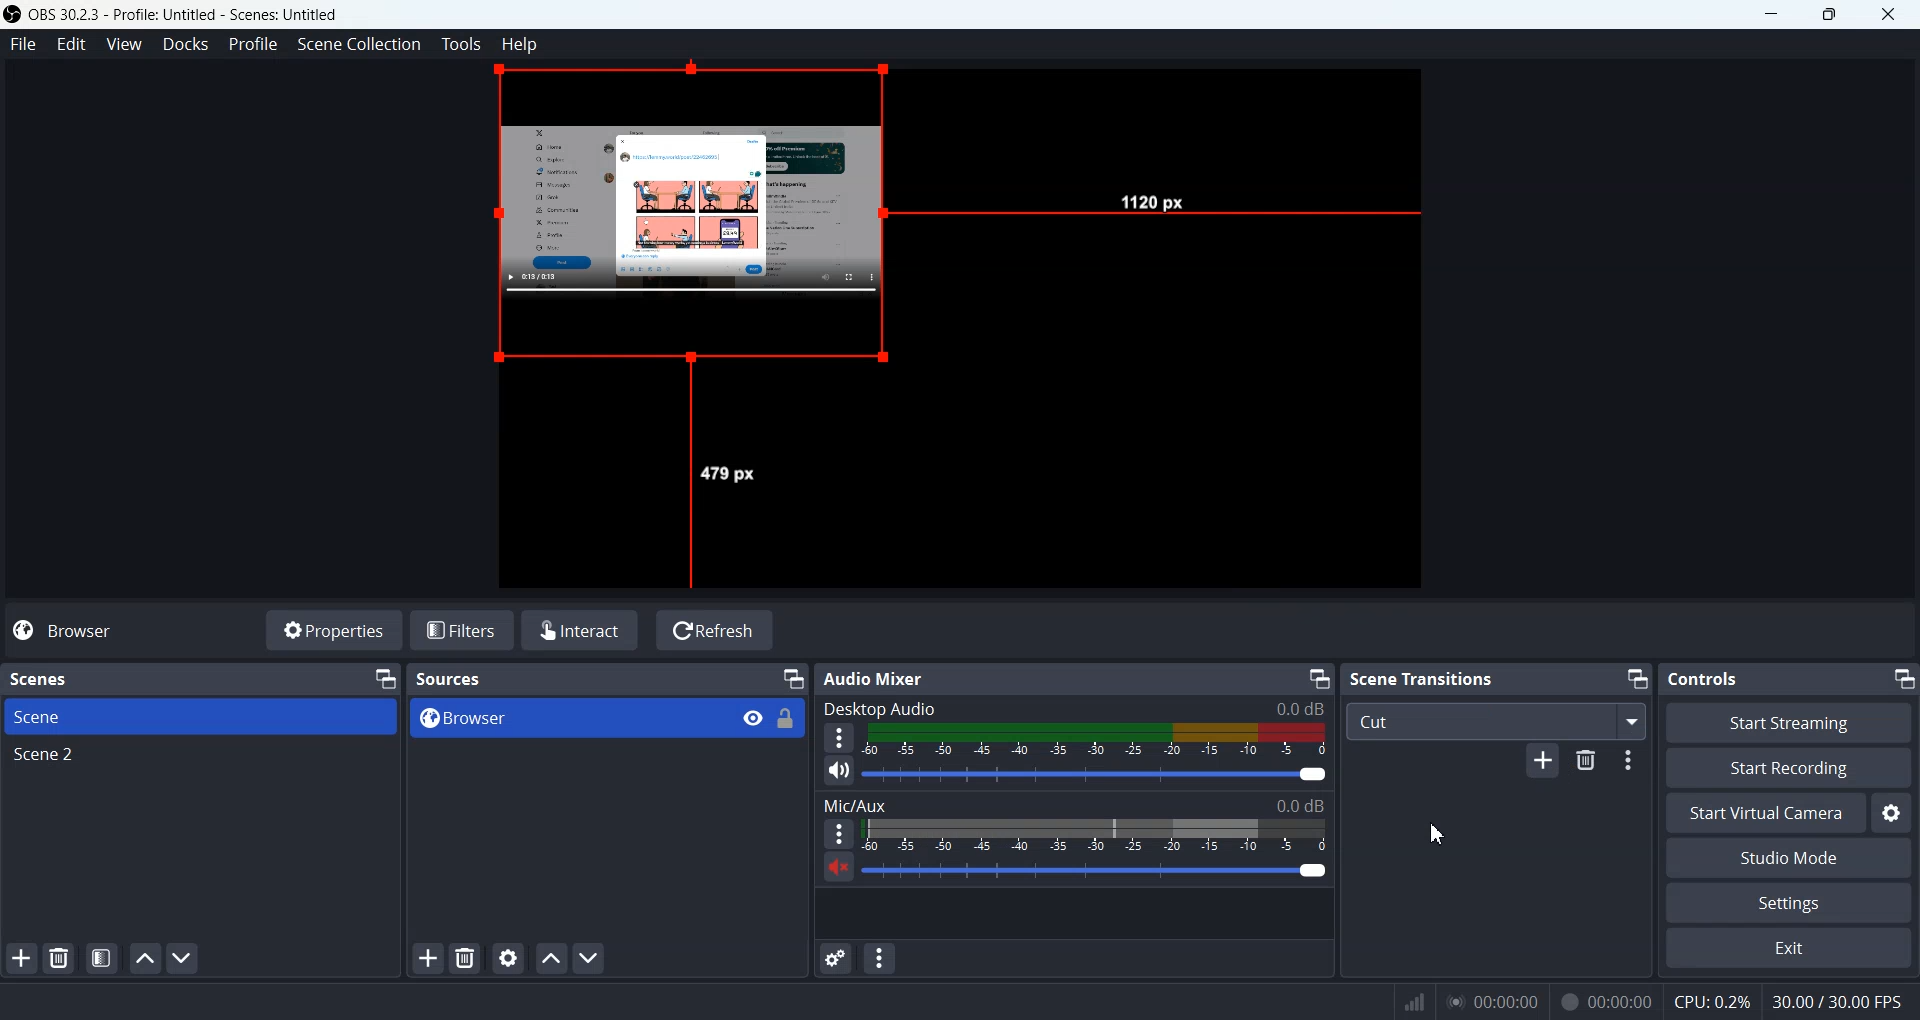  Describe the element at coordinates (839, 737) in the screenshot. I see `More` at that location.